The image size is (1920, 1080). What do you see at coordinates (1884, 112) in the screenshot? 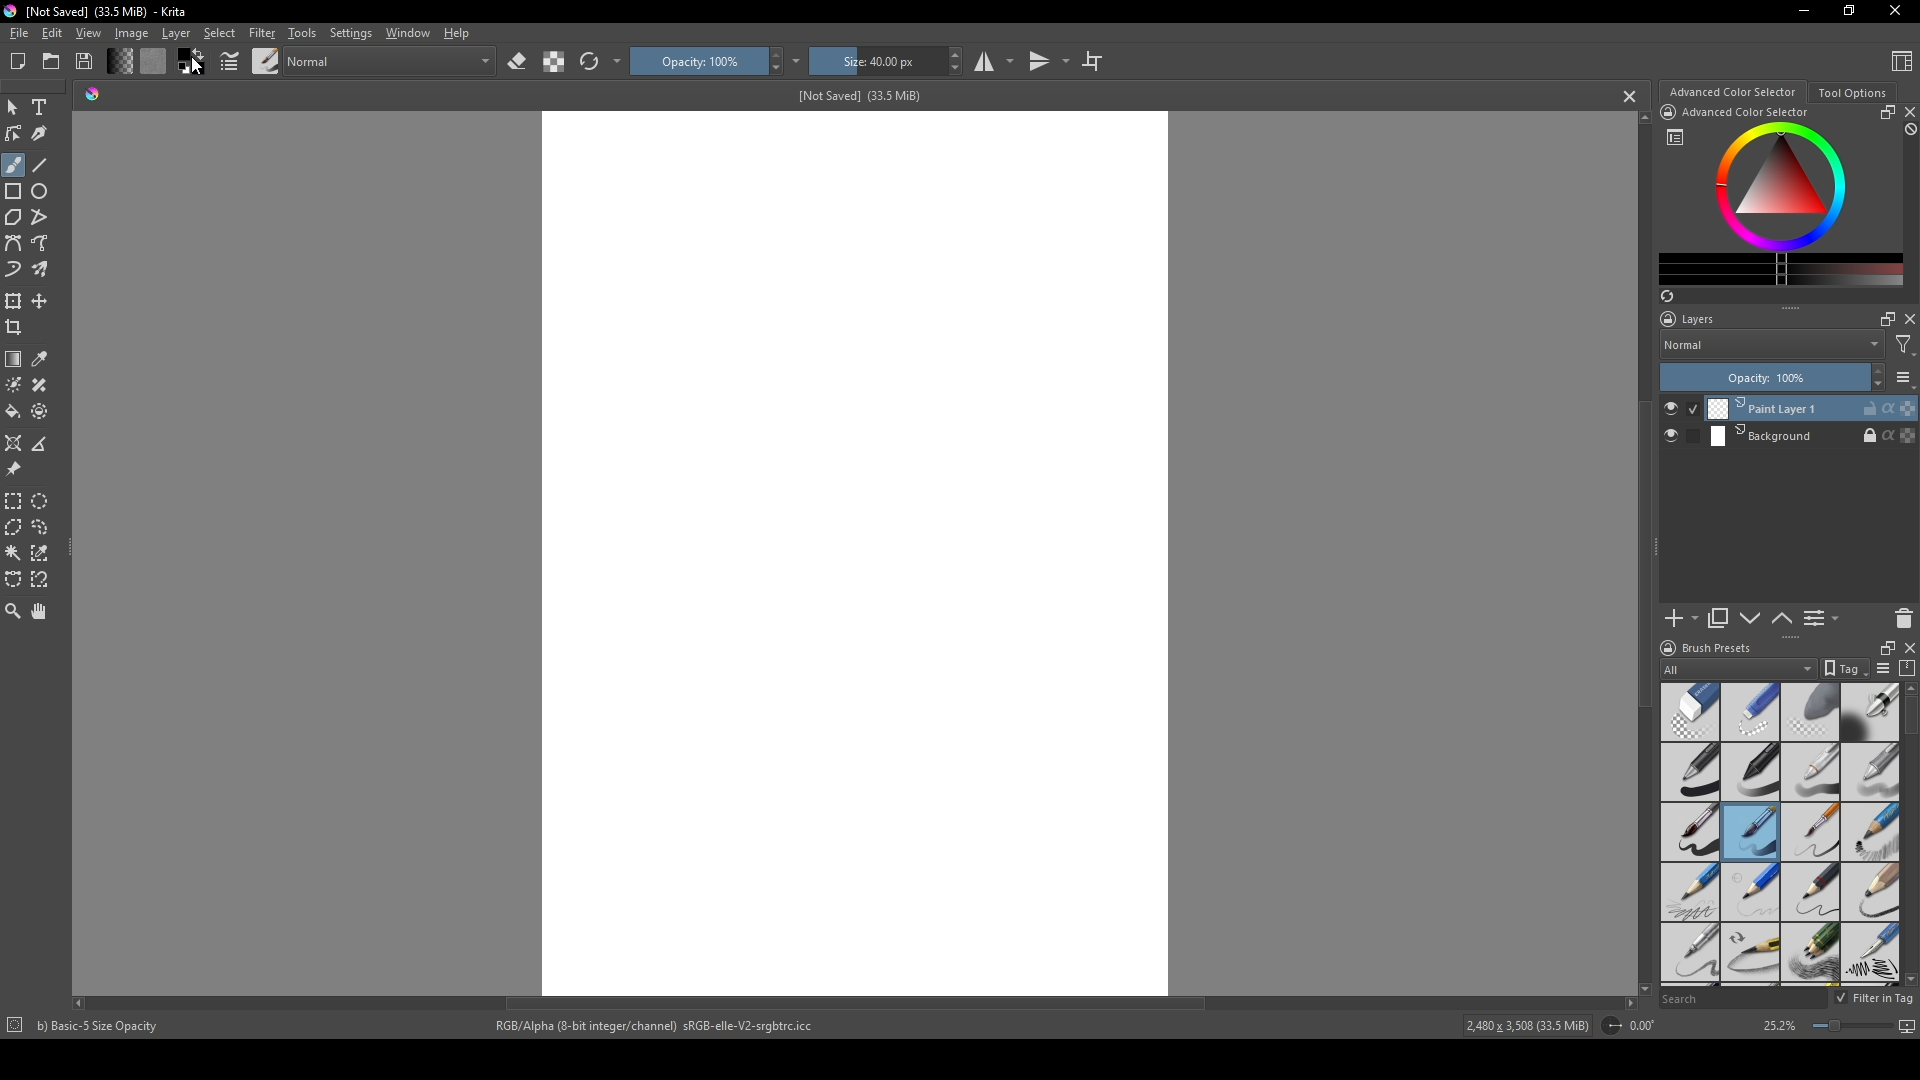
I see `resize` at bounding box center [1884, 112].